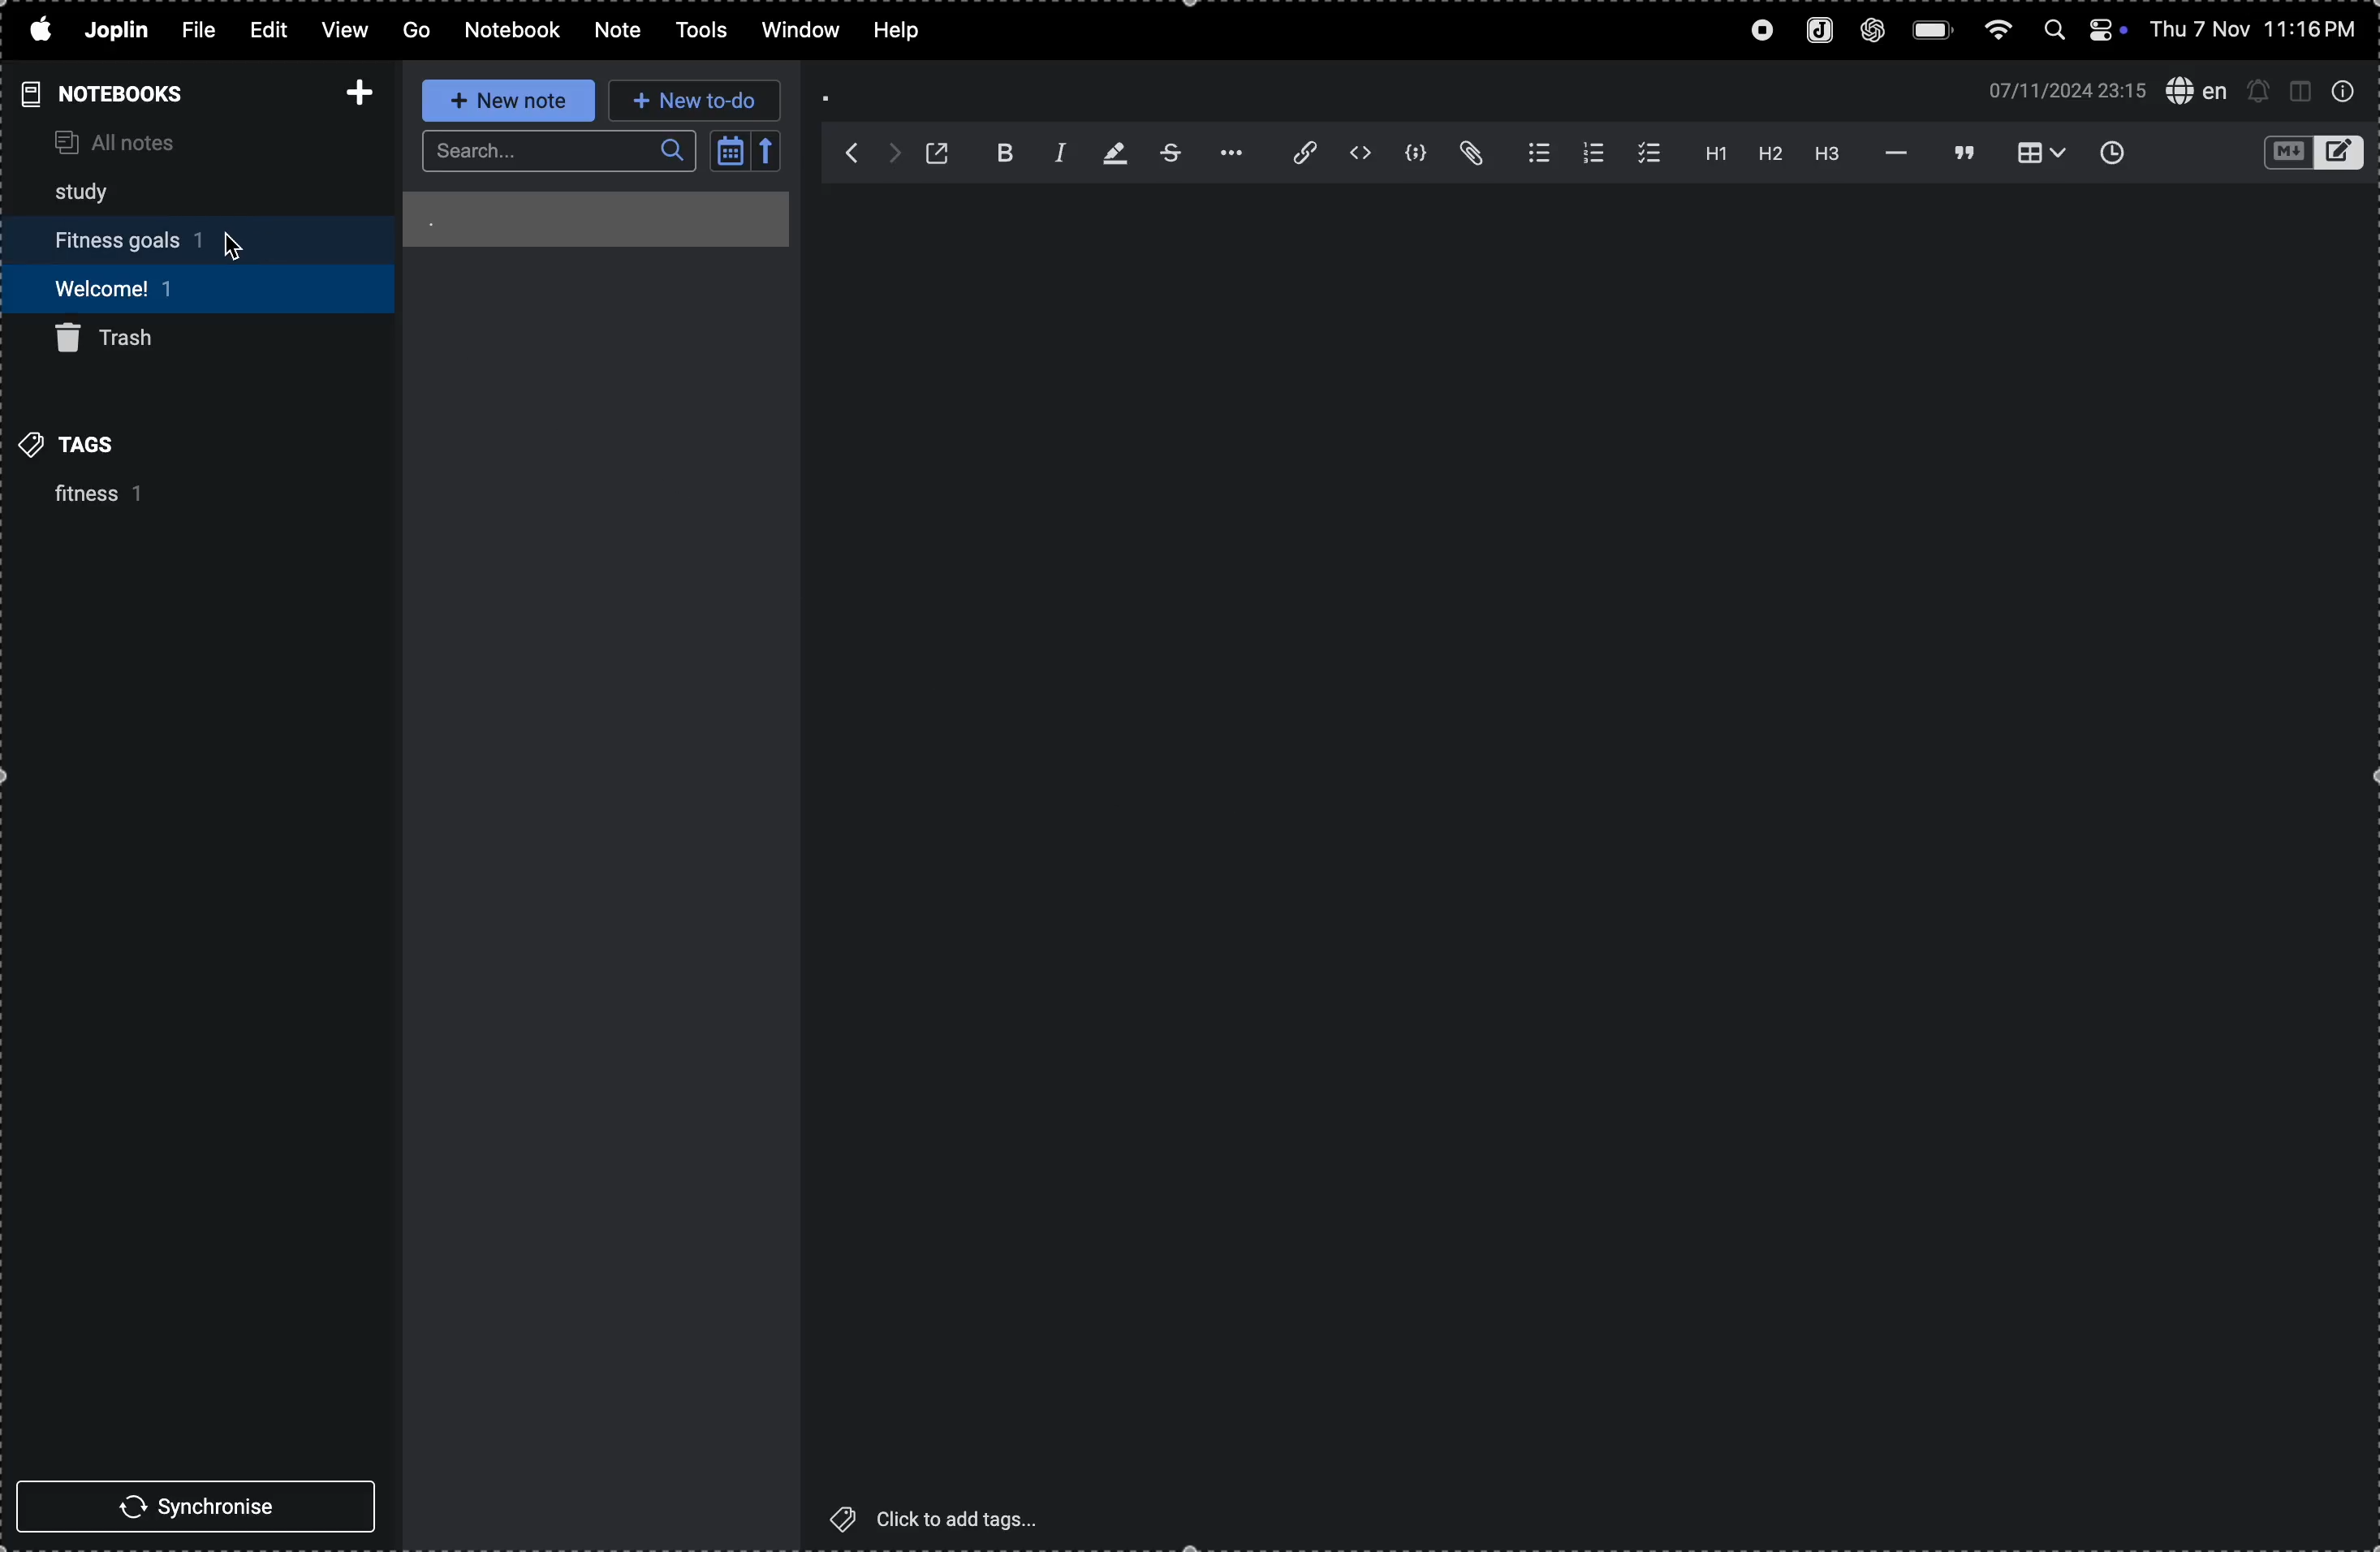 This screenshot has height=1552, width=2380. Describe the element at coordinates (97, 187) in the screenshot. I see `study` at that location.